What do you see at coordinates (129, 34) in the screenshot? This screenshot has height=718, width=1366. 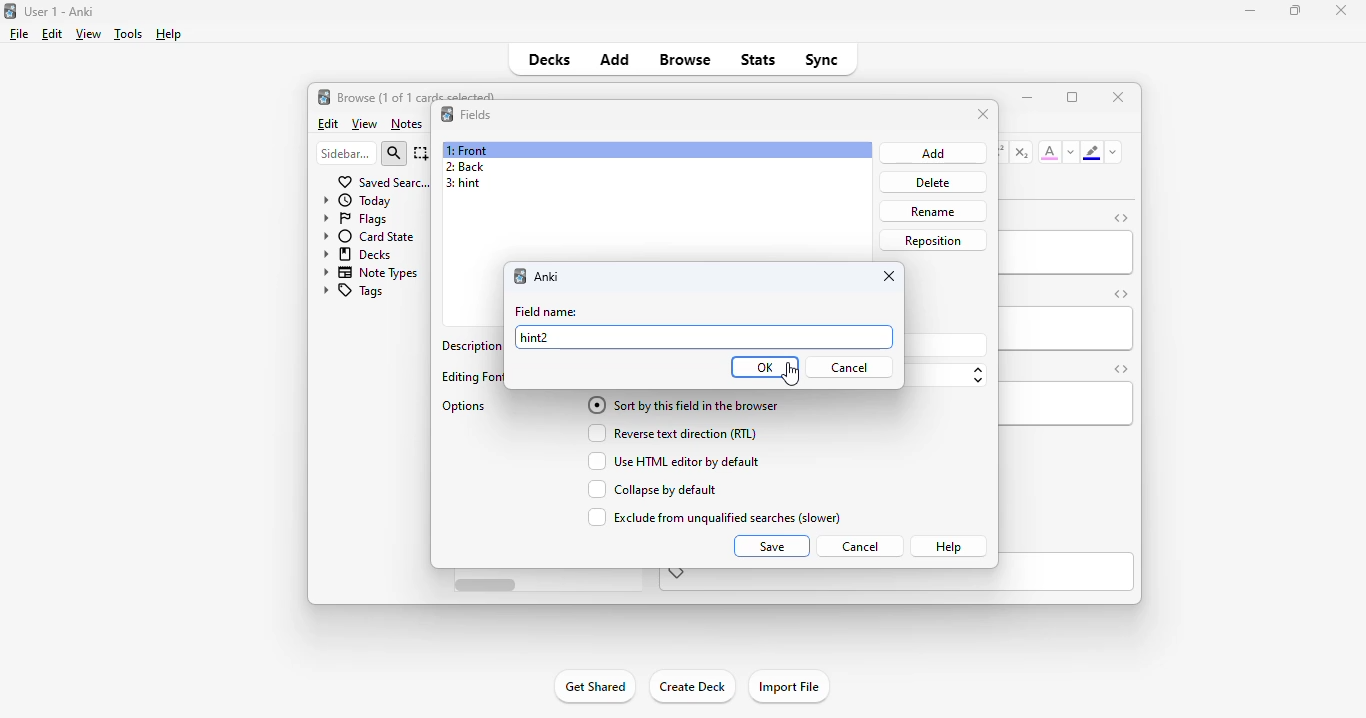 I see `tools` at bounding box center [129, 34].